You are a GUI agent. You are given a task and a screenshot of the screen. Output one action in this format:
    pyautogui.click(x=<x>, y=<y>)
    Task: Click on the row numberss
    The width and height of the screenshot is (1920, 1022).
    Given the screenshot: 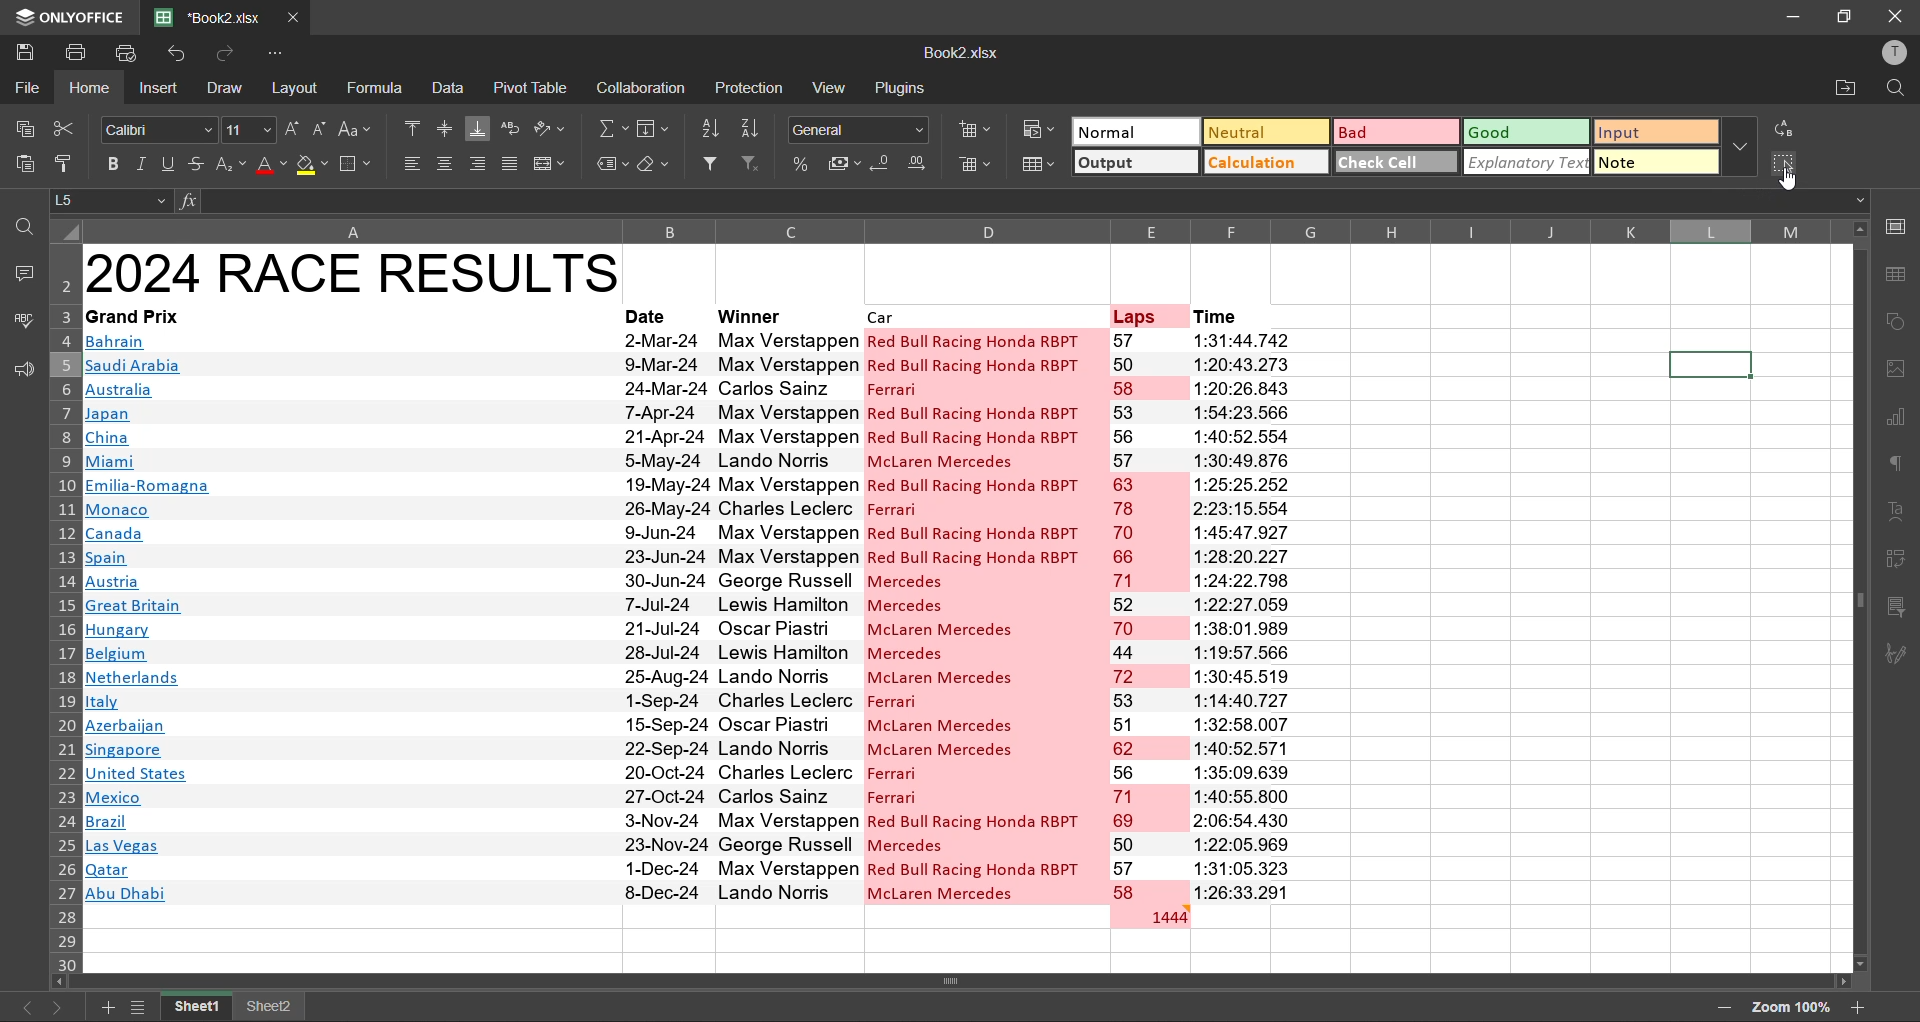 What is the action you would take?
    pyautogui.click(x=66, y=607)
    